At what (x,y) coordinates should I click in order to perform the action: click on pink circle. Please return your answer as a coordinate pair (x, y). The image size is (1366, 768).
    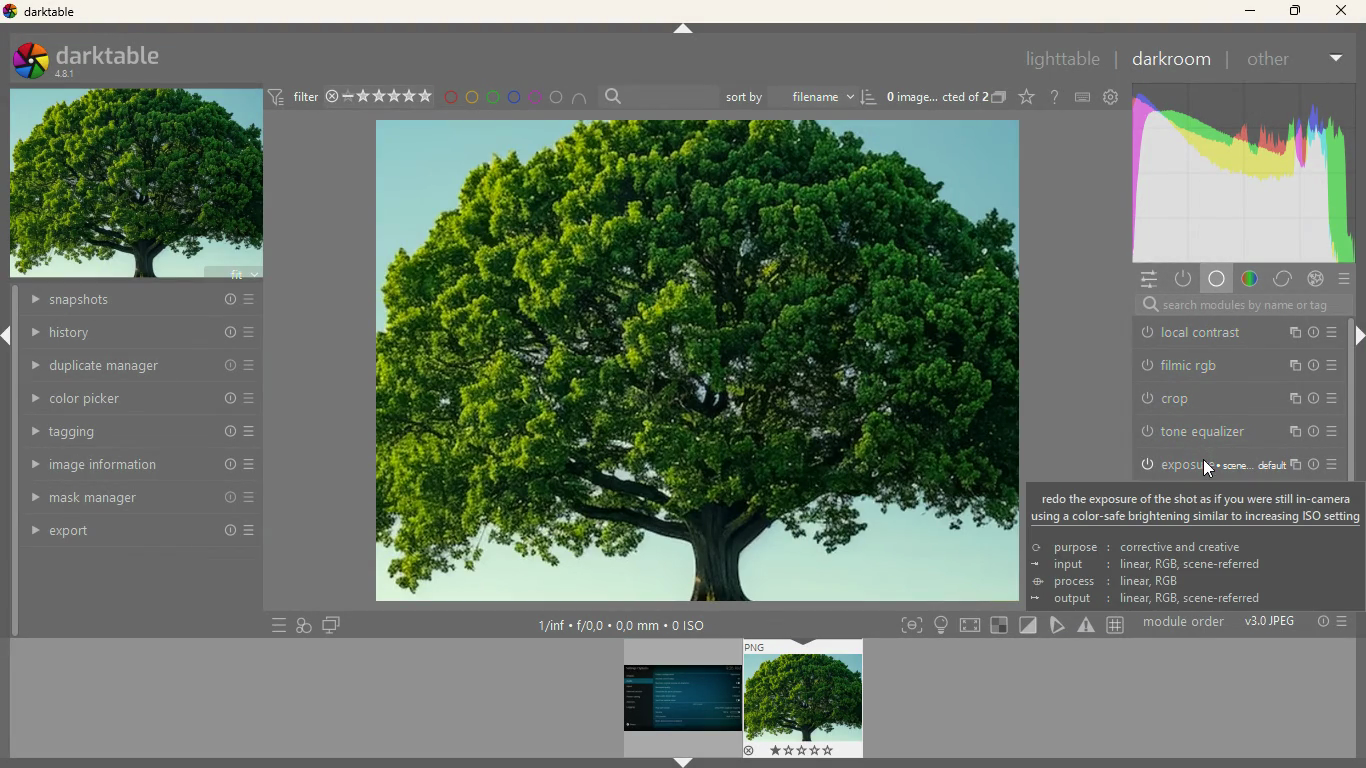
    Looking at the image, I should click on (534, 95).